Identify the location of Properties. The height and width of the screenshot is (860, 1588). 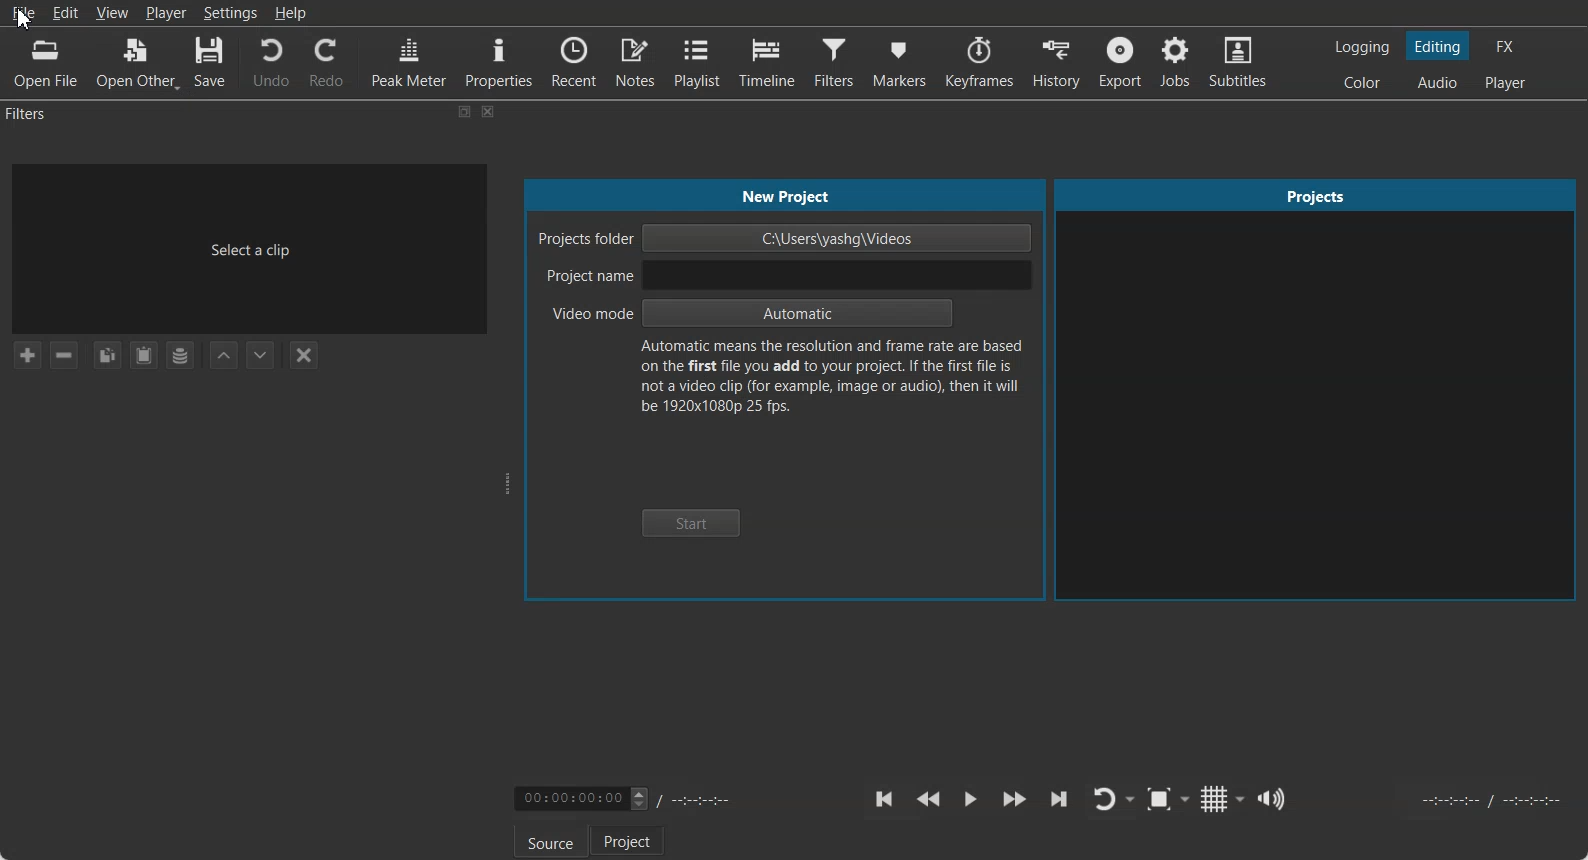
(499, 60).